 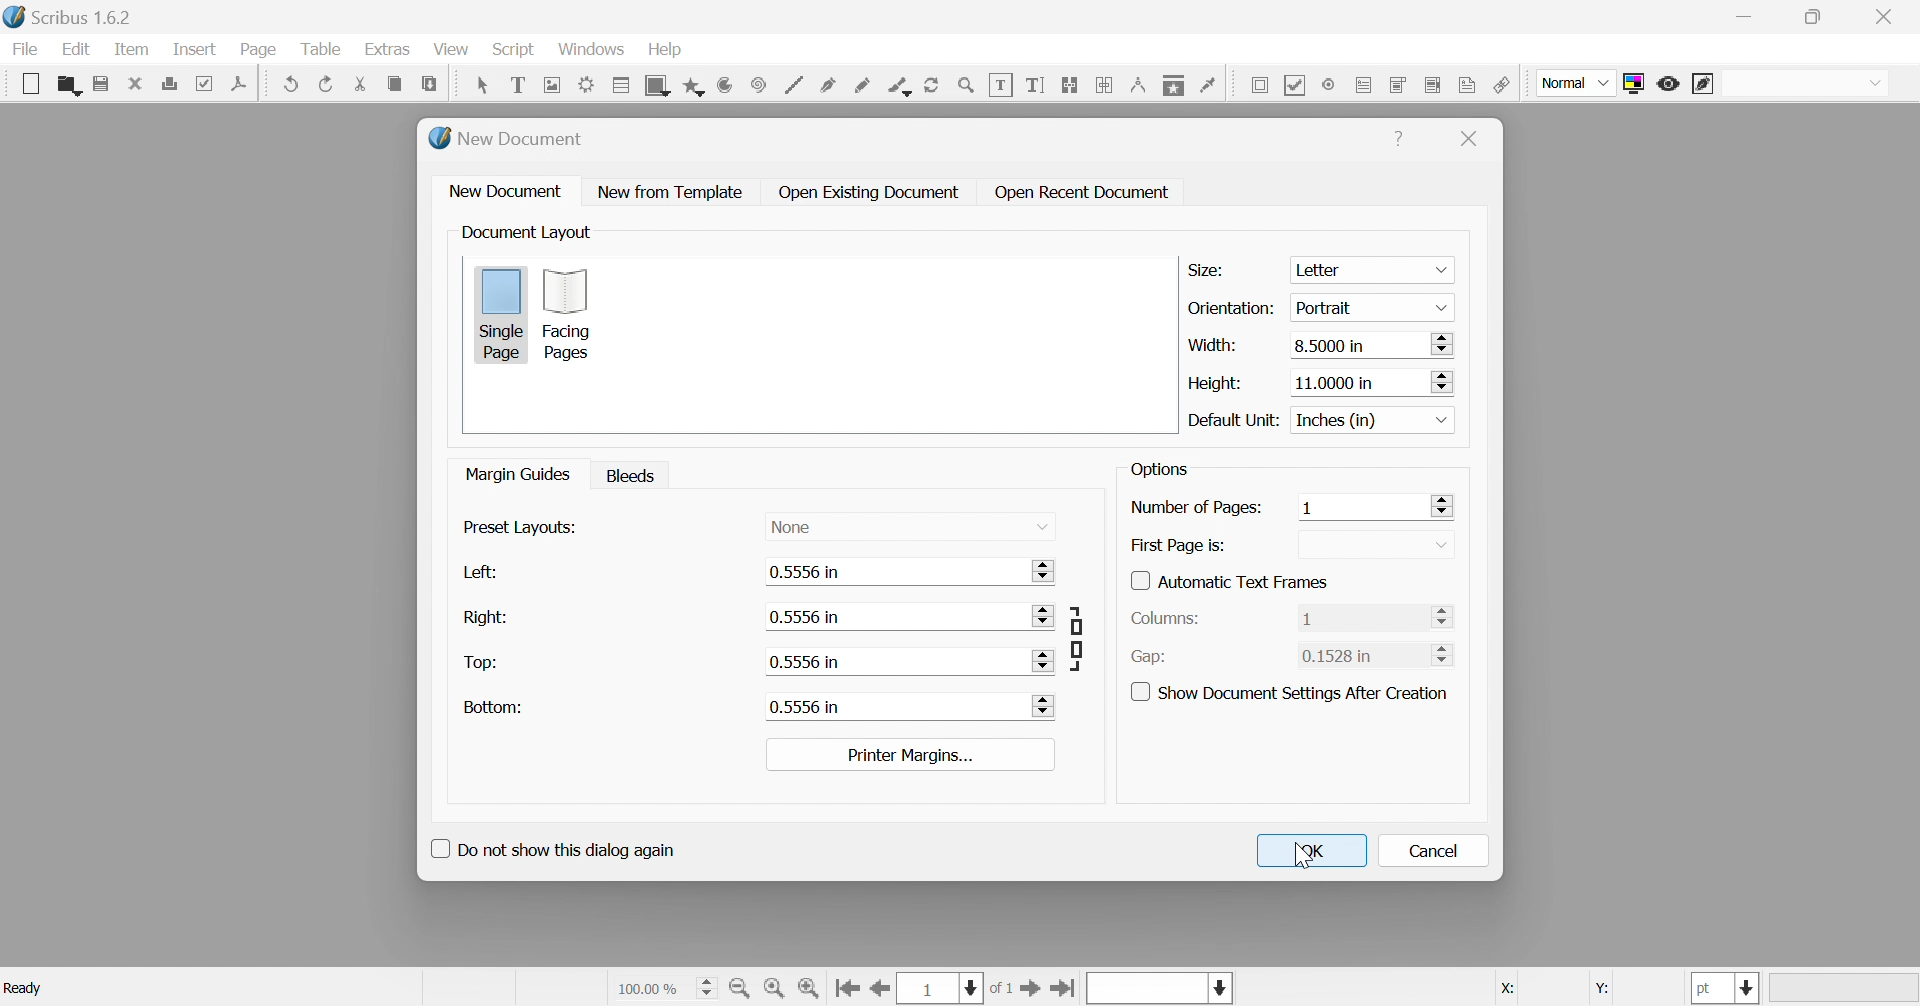 I want to click on page, so click(x=259, y=50).